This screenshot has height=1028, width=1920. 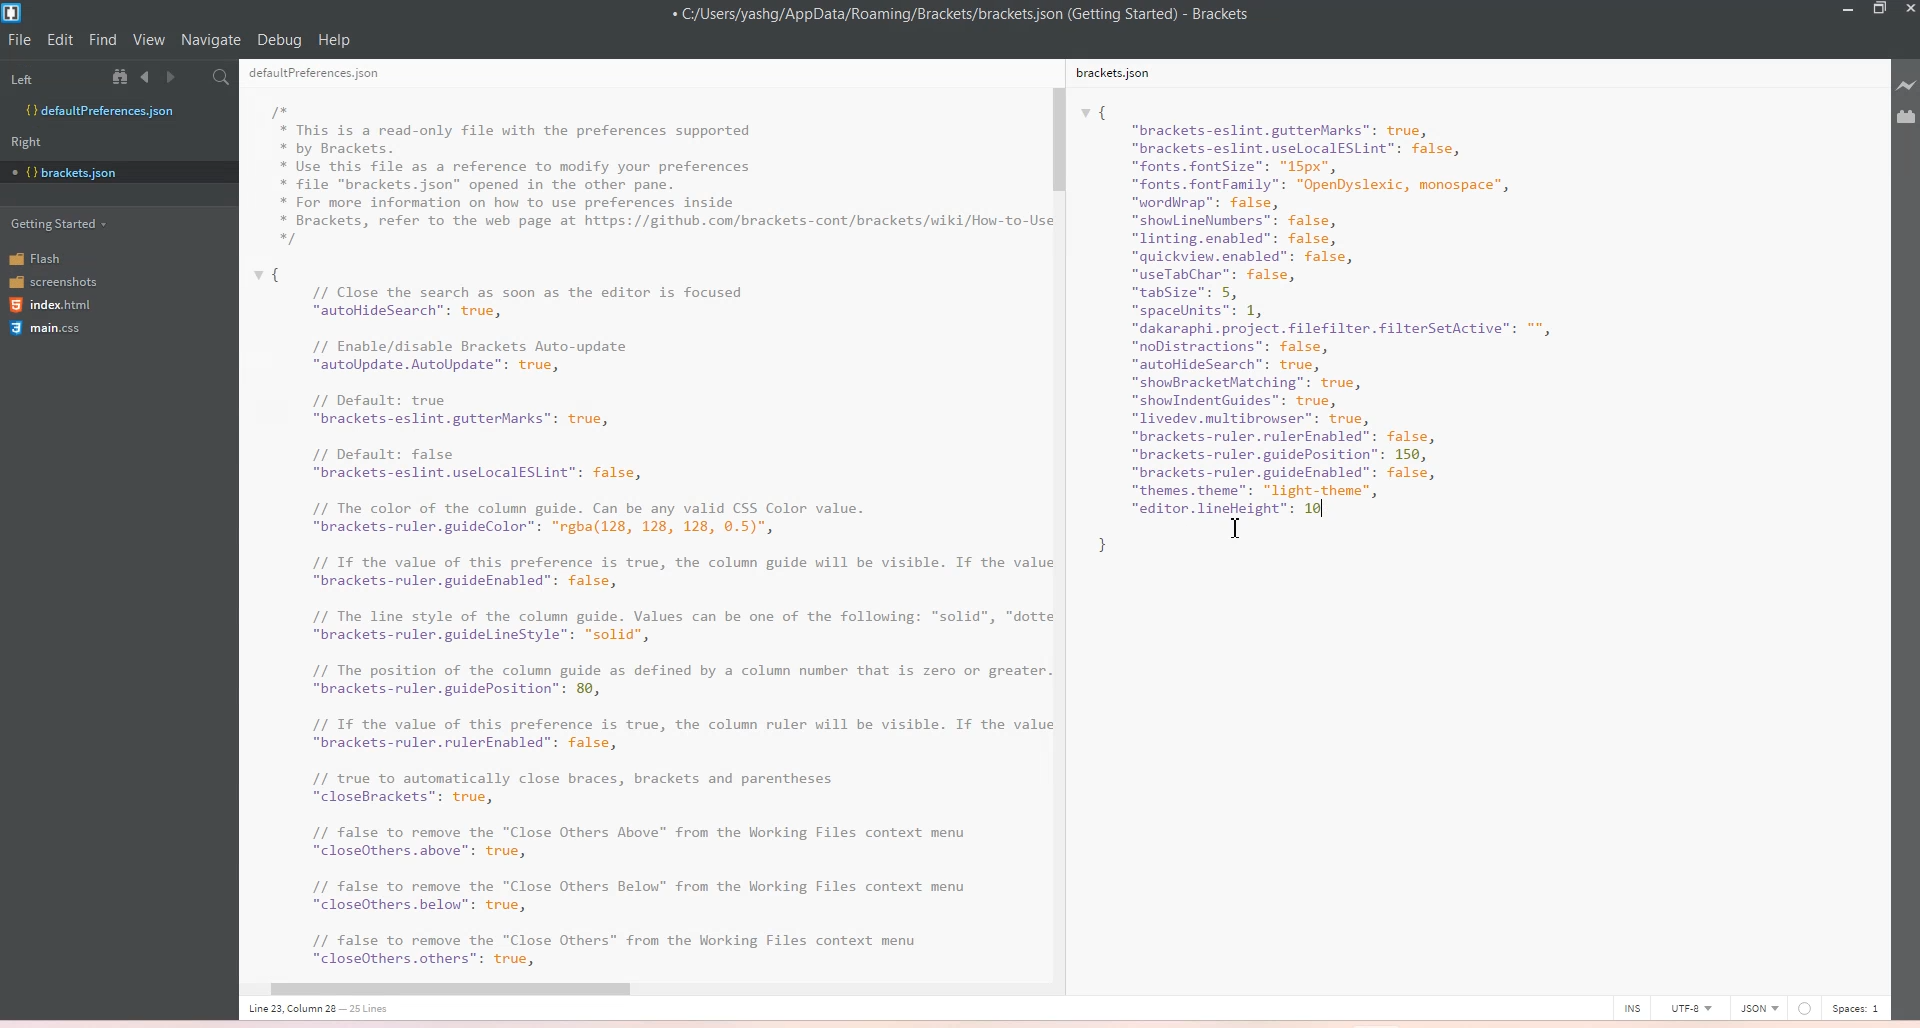 I want to click on Live Preview, so click(x=1903, y=86).